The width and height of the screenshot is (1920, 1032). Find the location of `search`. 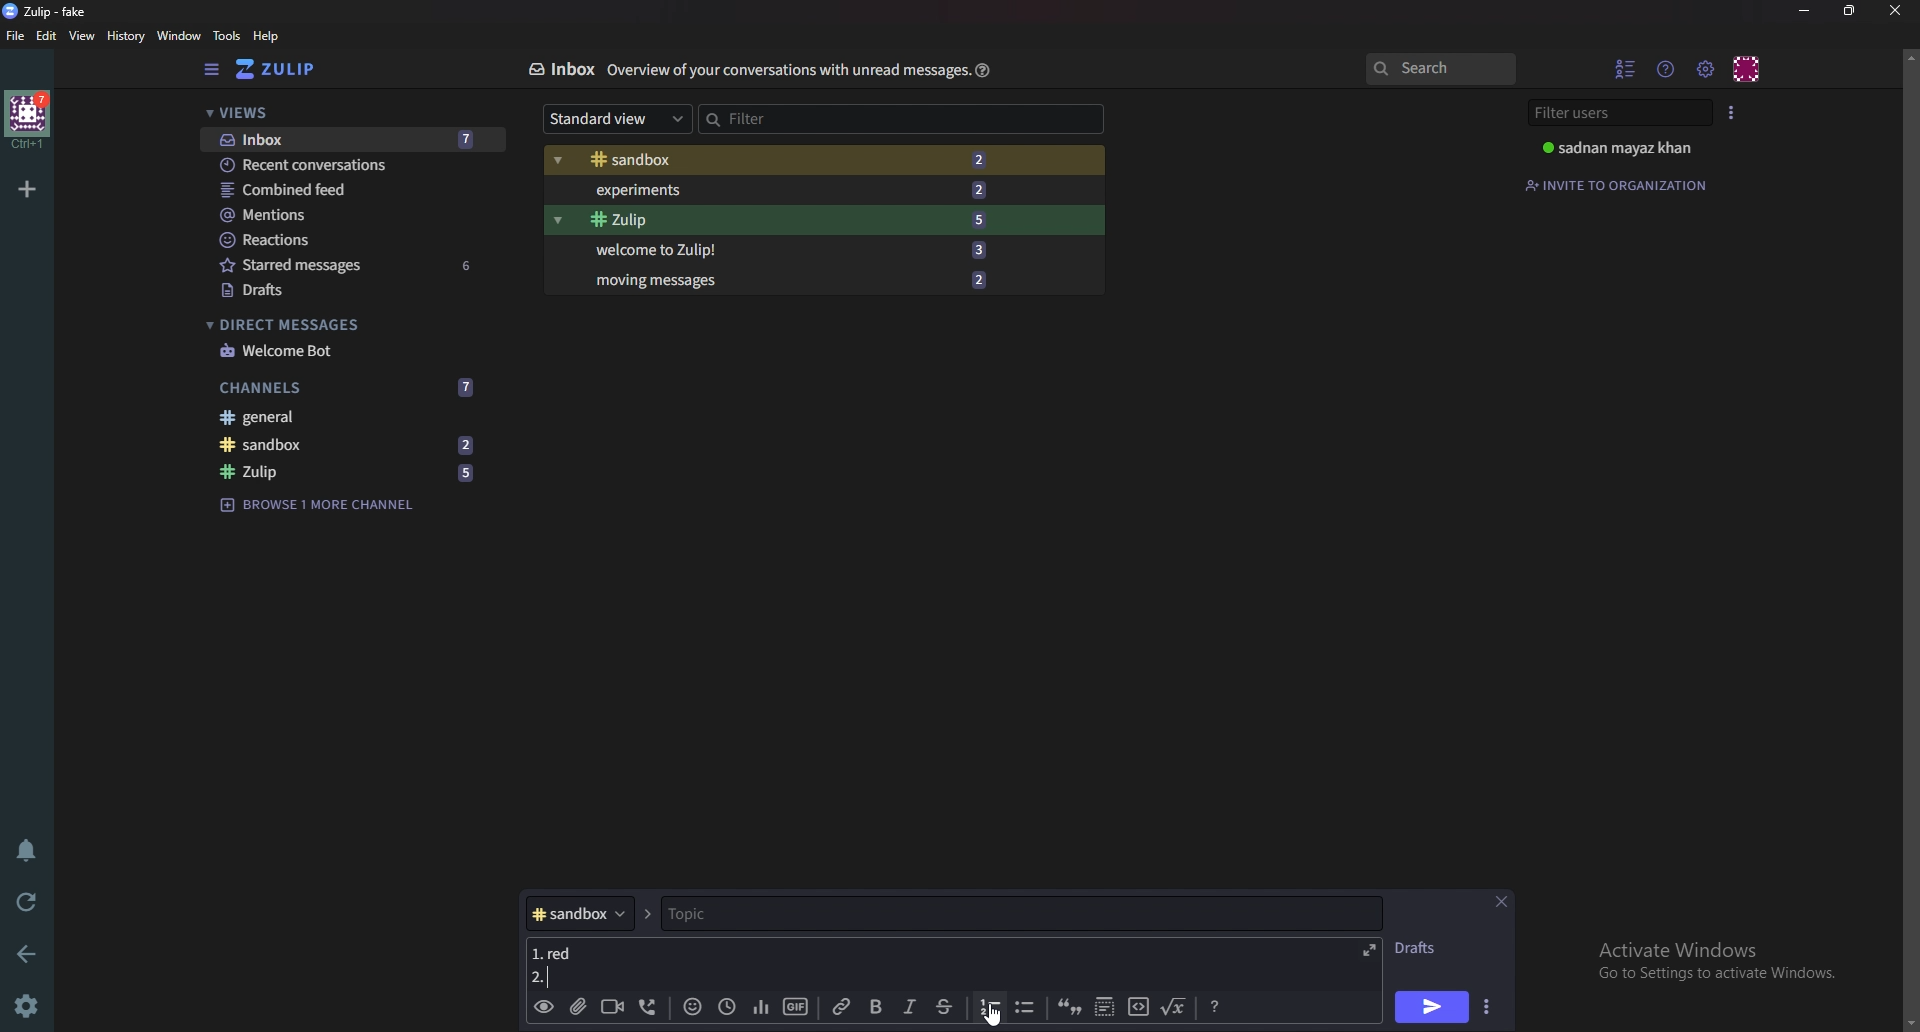

search is located at coordinates (1440, 70).